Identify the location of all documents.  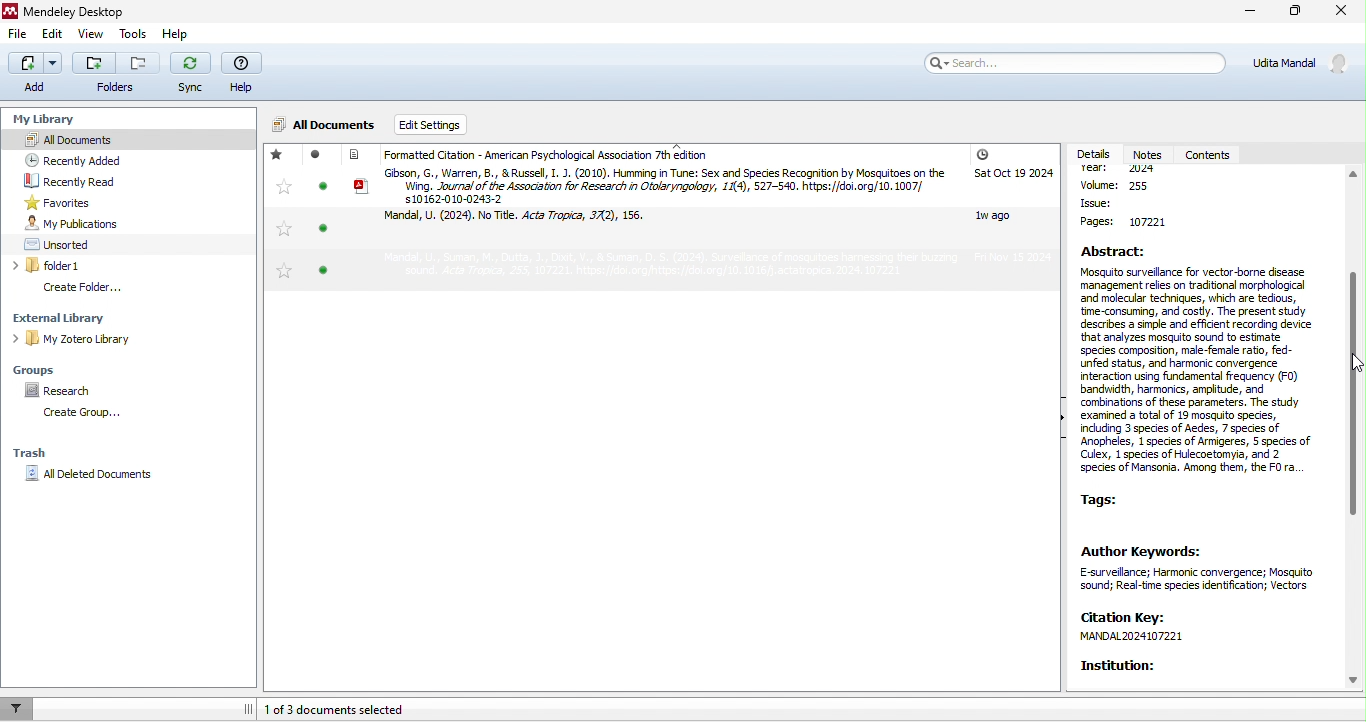
(82, 138).